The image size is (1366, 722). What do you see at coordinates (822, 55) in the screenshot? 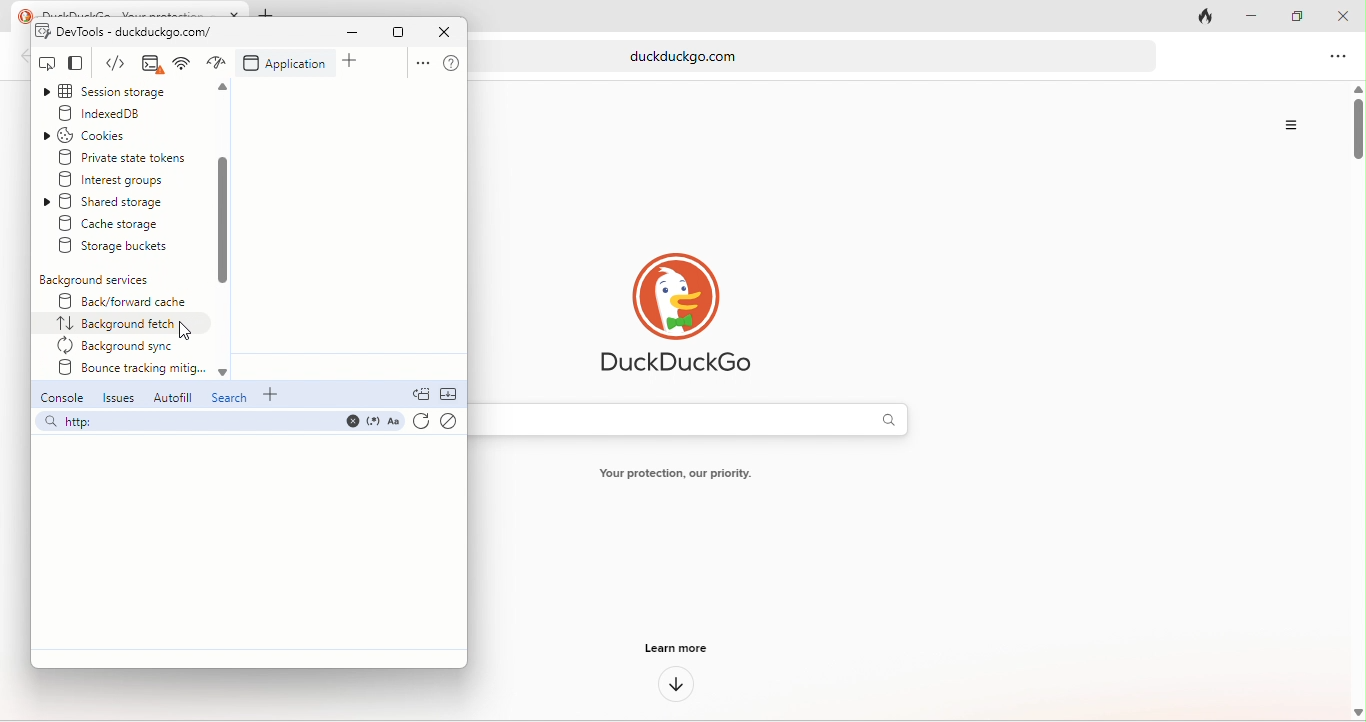
I see `web link` at bounding box center [822, 55].